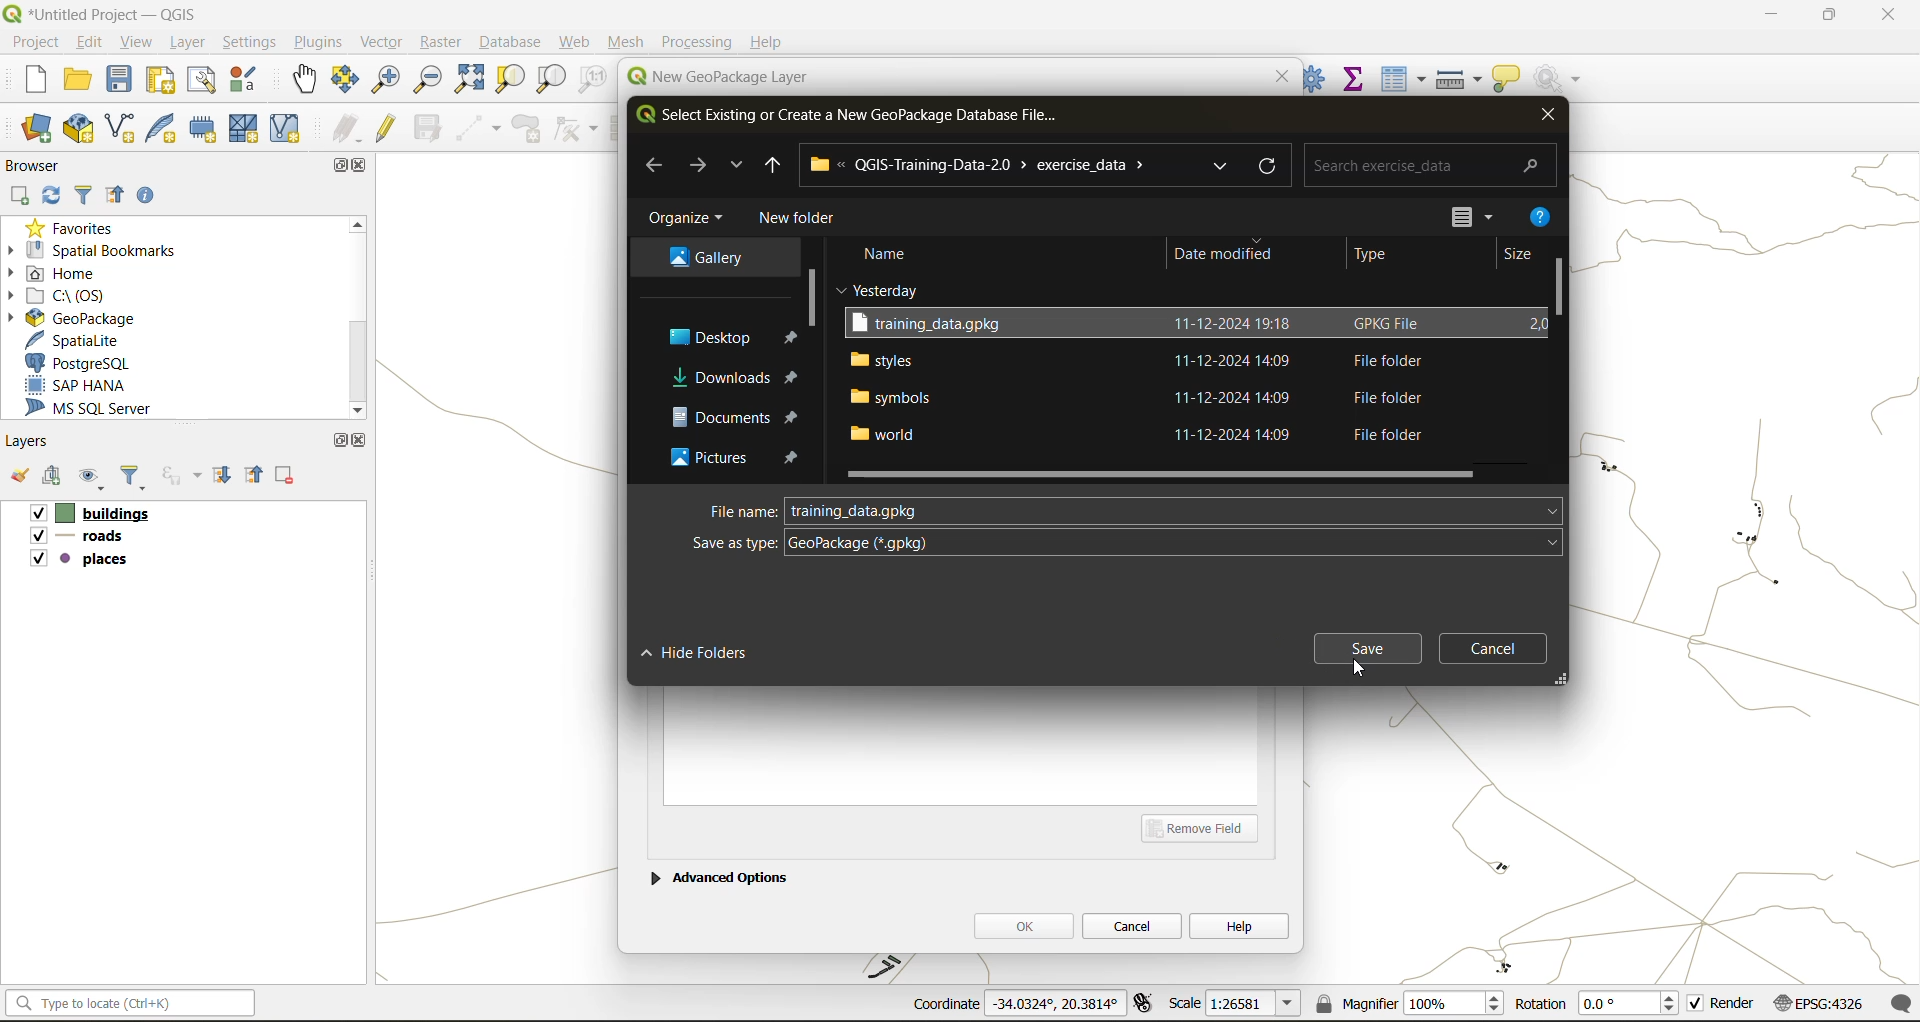 Image resolution: width=1920 pixels, height=1022 pixels. Describe the element at coordinates (889, 252) in the screenshot. I see `name` at that location.